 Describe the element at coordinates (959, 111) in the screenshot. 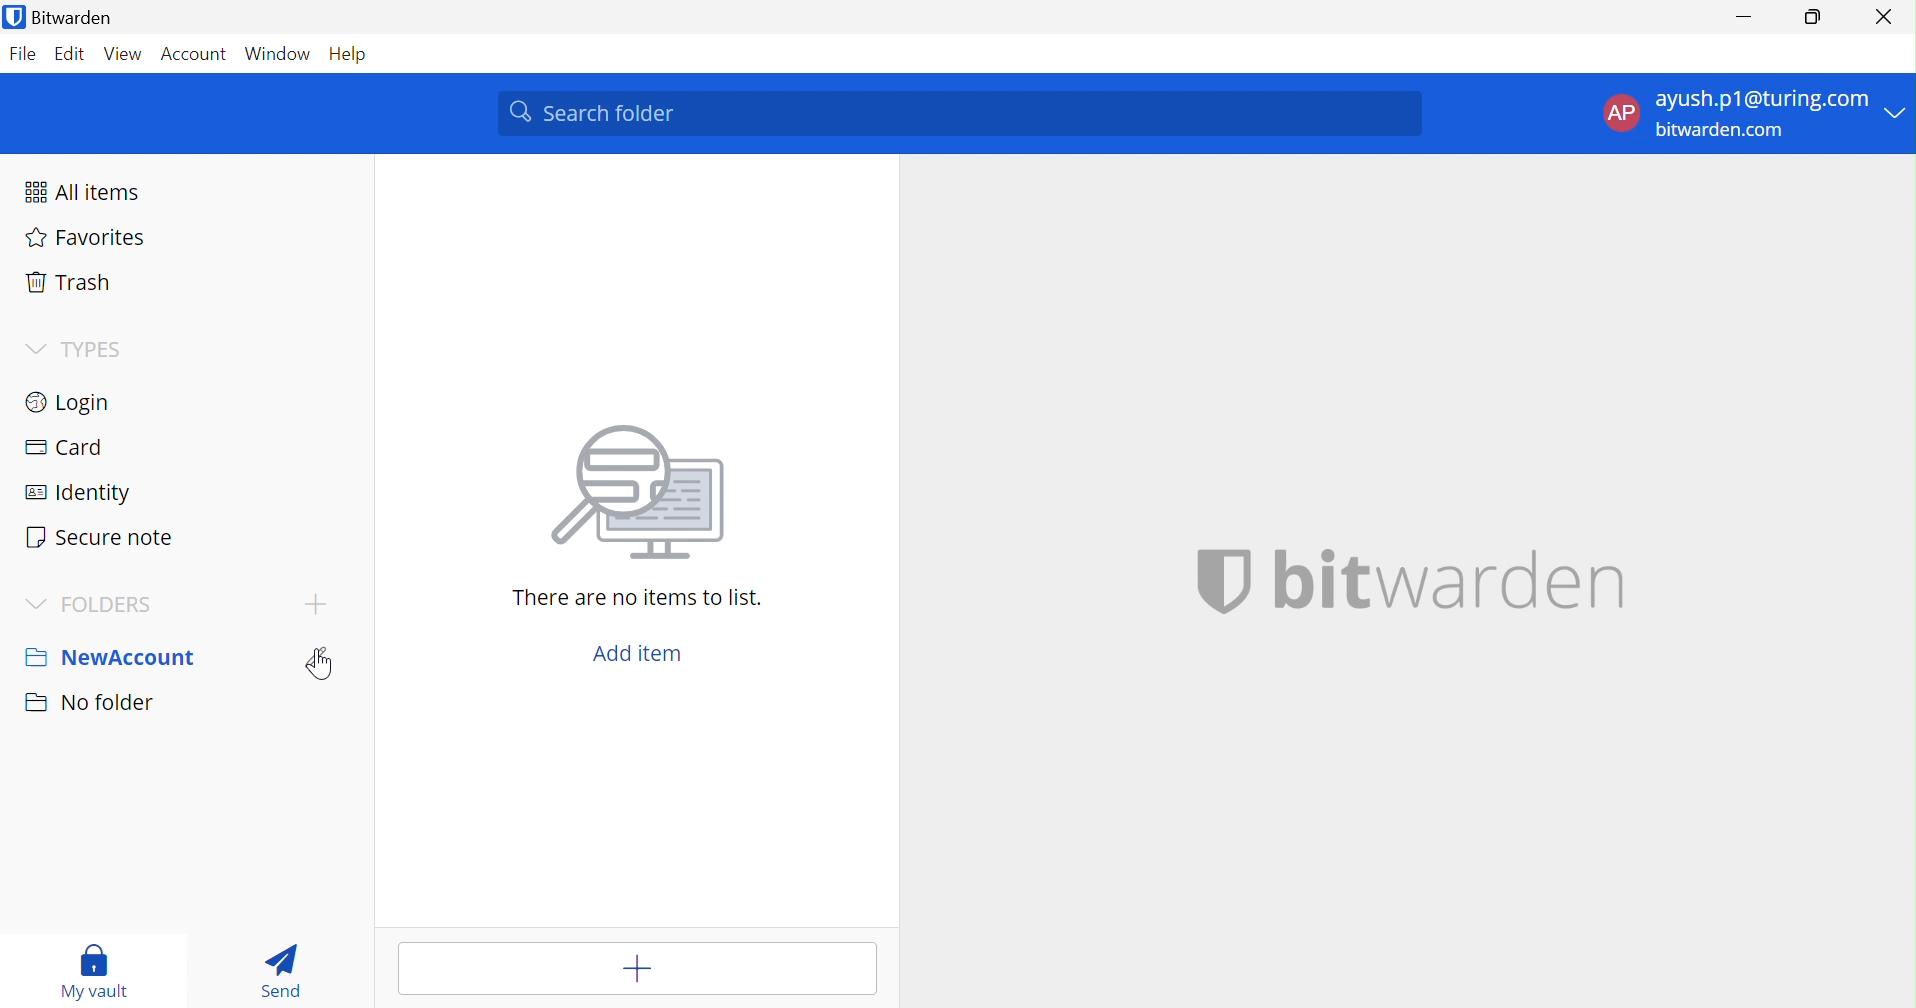

I see `Search Vault` at that location.